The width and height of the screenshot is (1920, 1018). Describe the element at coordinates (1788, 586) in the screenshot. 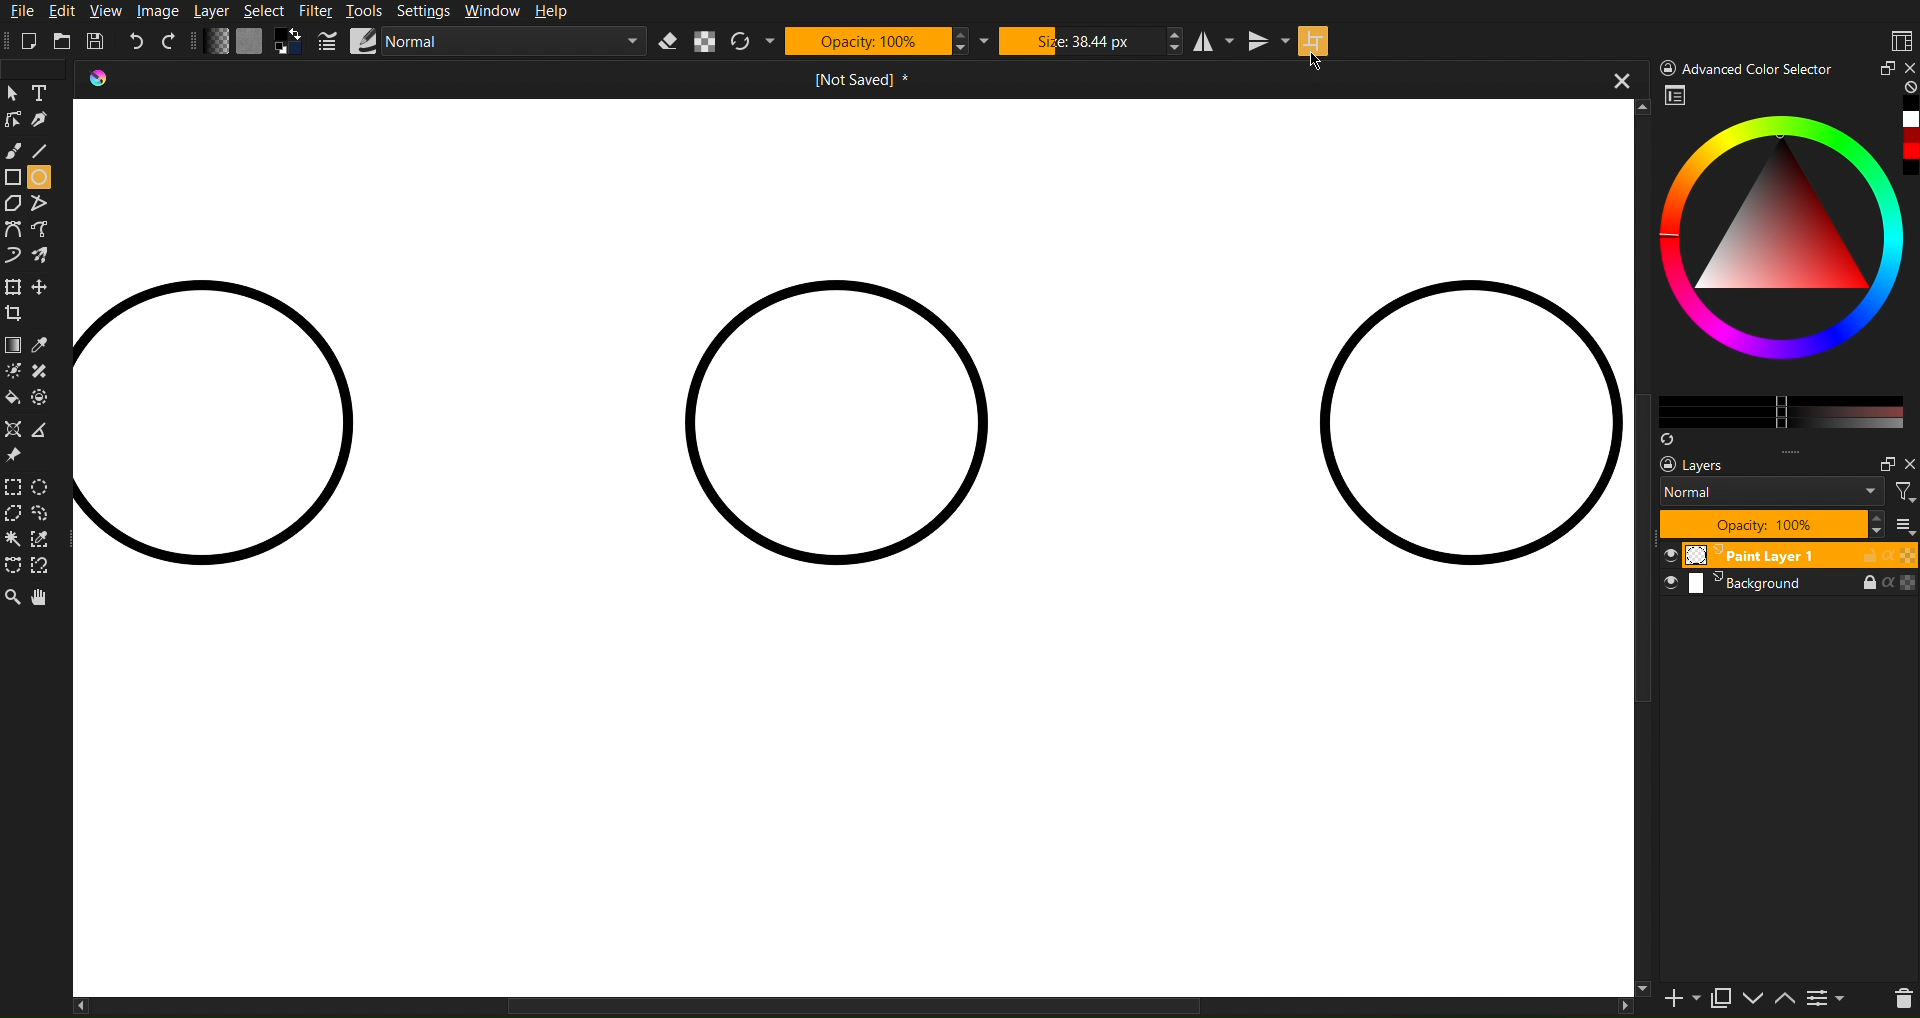

I see `Background` at that location.